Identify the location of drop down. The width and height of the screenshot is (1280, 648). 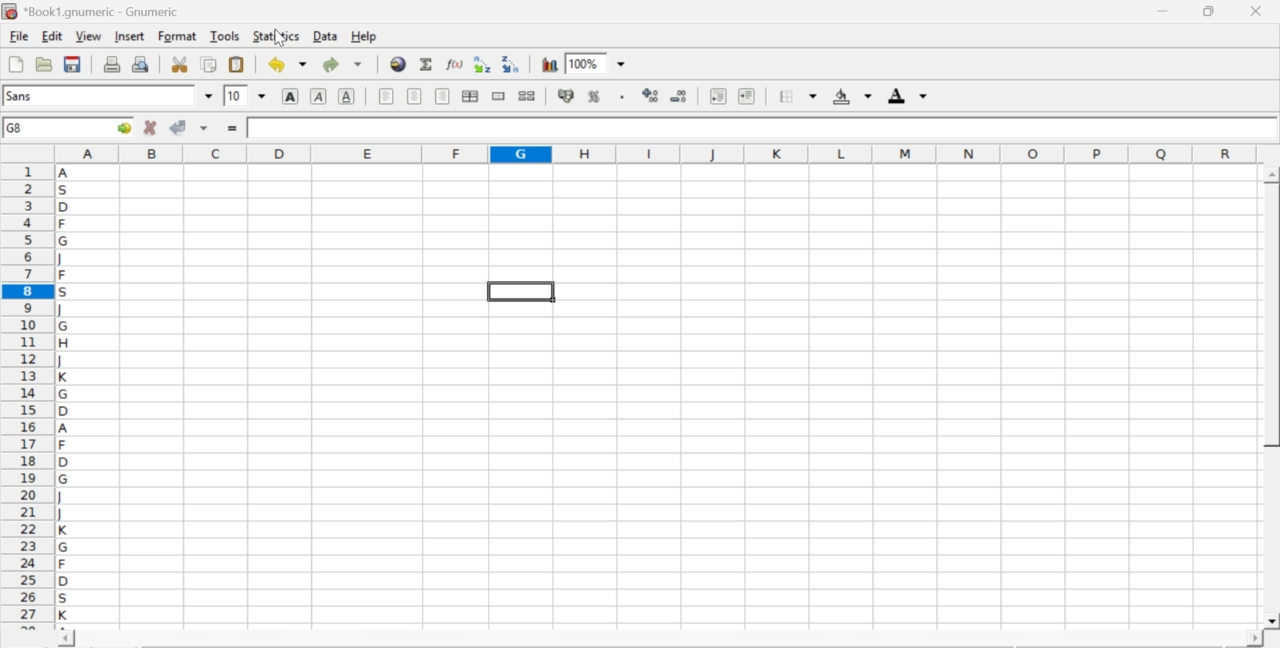
(622, 65).